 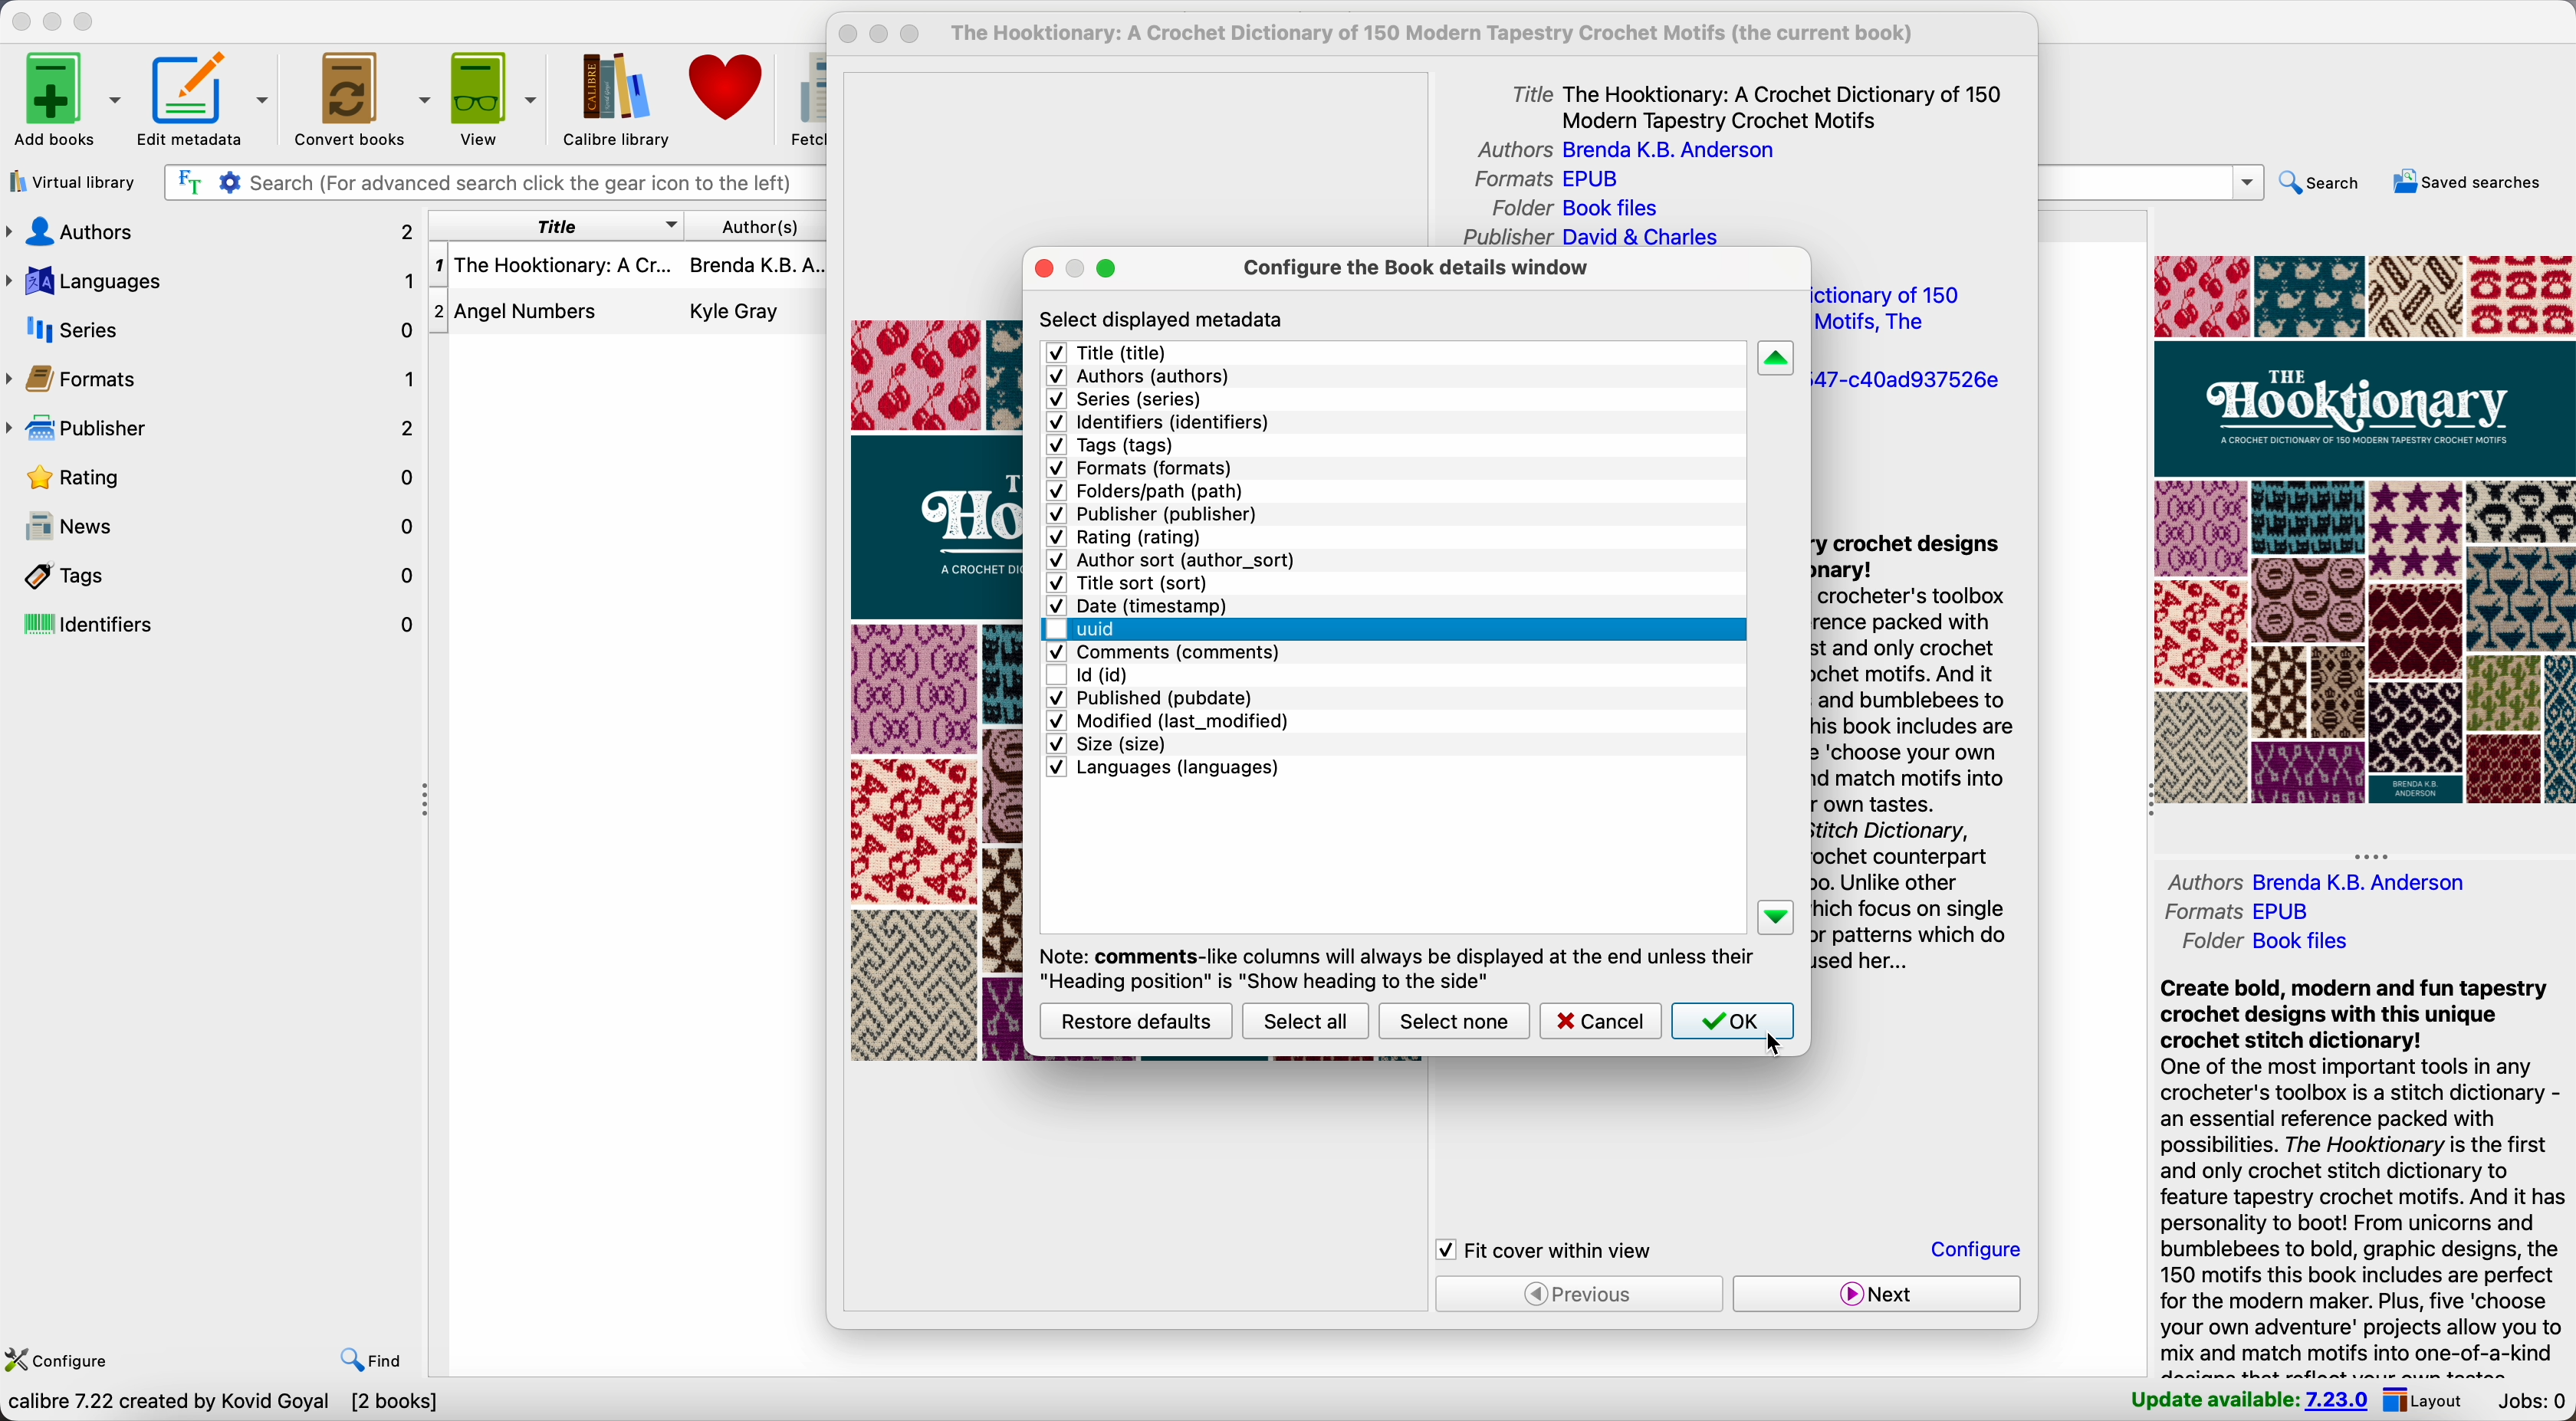 I want to click on click on configure, so click(x=1979, y=1252).